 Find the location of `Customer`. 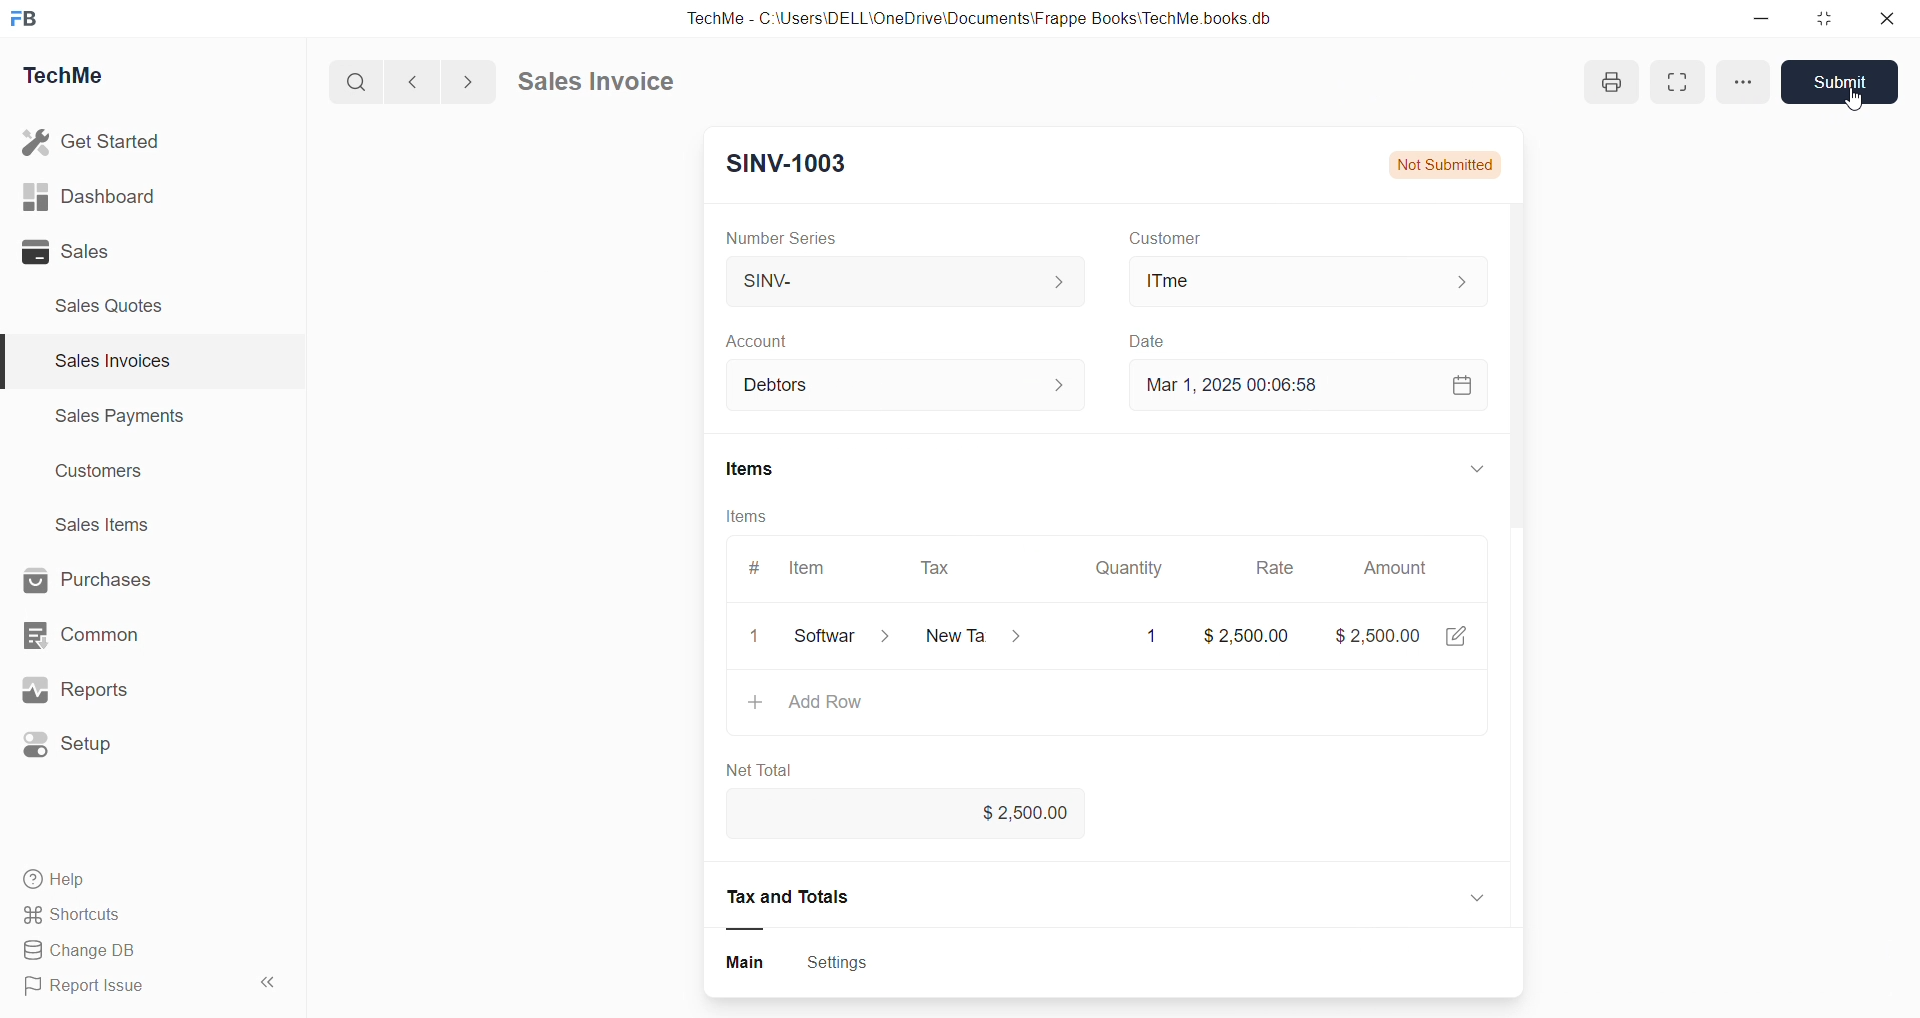

Customer is located at coordinates (1175, 237).